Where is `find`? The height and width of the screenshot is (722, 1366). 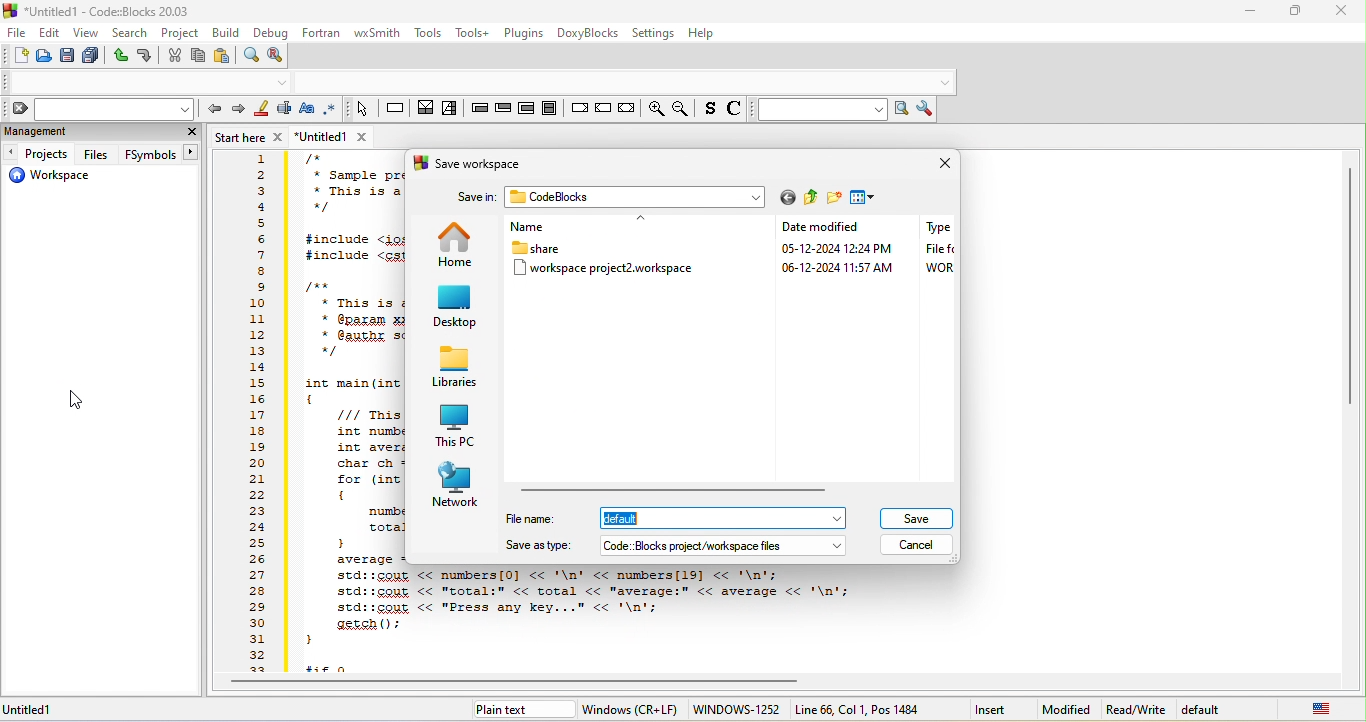 find is located at coordinates (250, 55).